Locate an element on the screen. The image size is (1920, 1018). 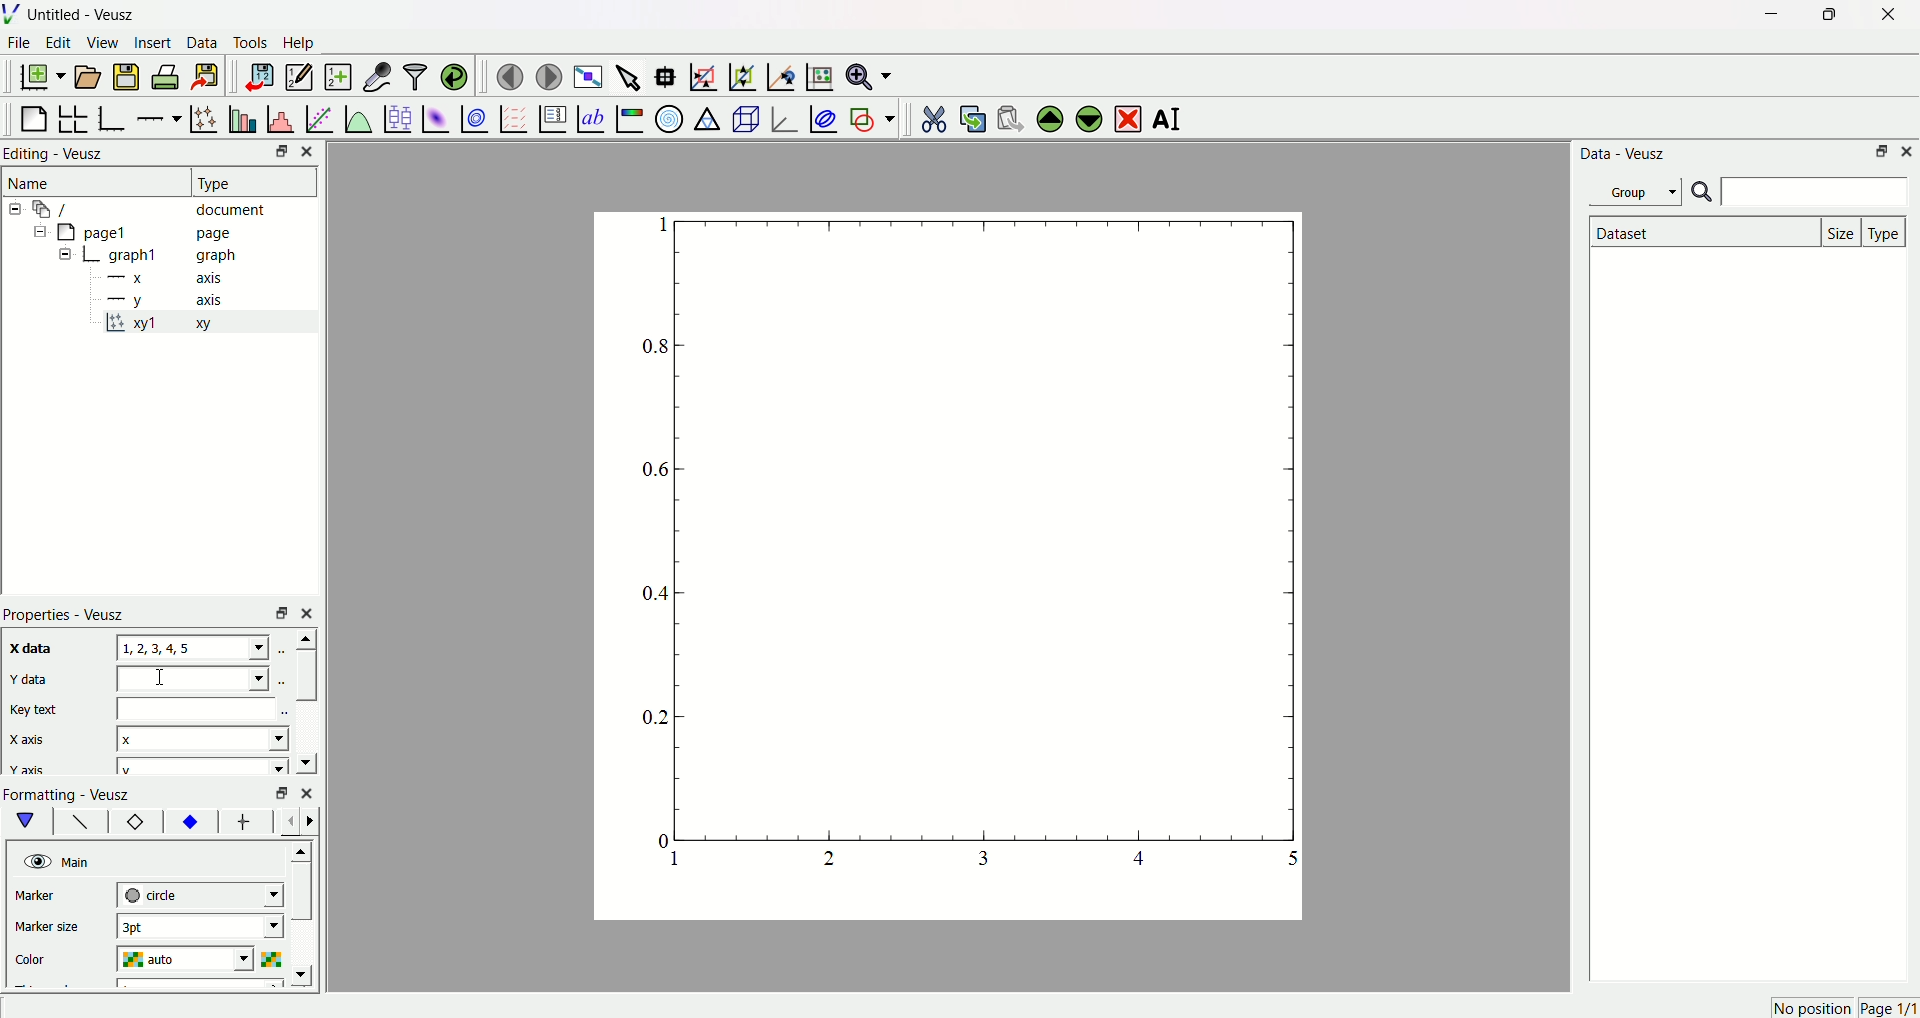
Help is located at coordinates (305, 43).